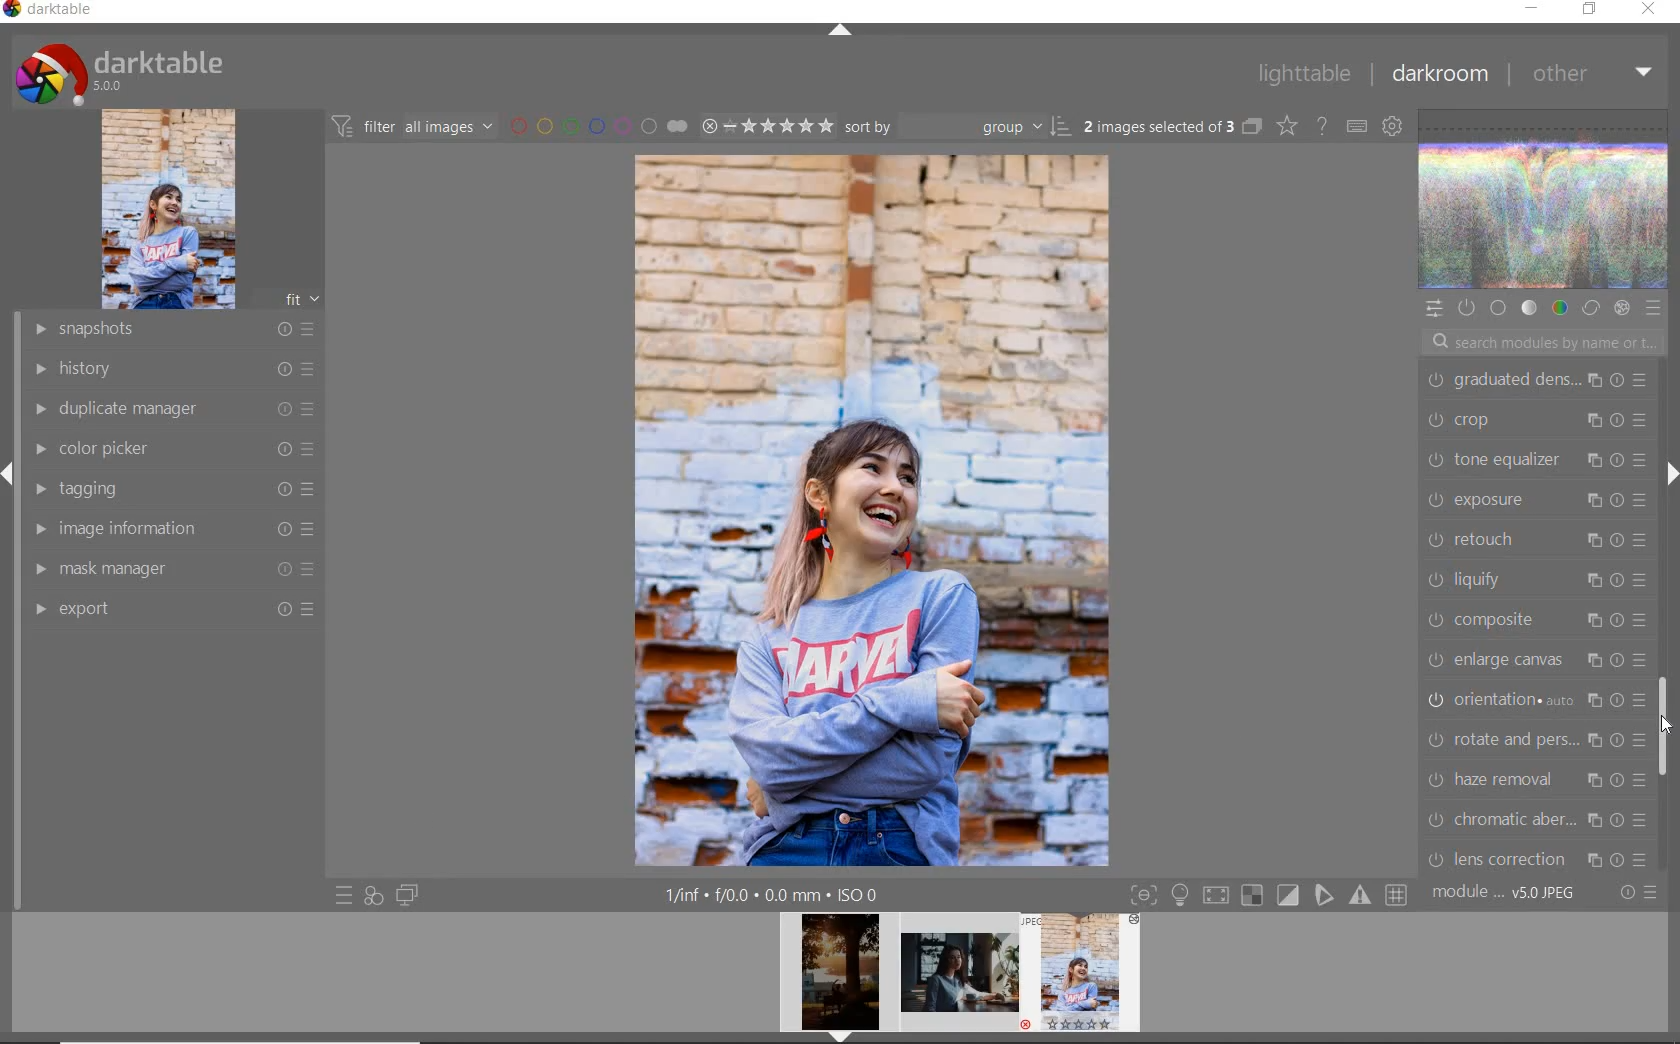  What do you see at coordinates (1286, 125) in the screenshot?
I see `CHANGE TYPE OF OVERLAYS` at bounding box center [1286, 125].